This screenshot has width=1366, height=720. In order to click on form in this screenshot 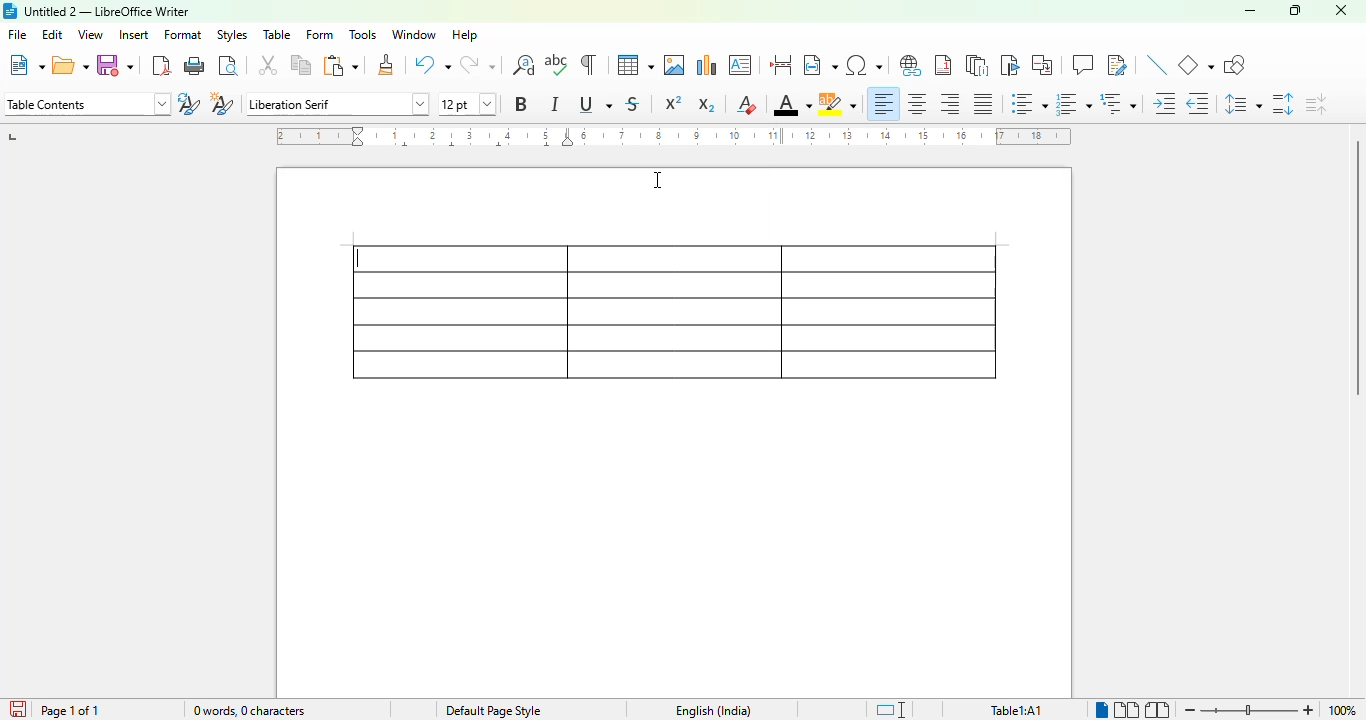, I will do `click(319, 35)`.